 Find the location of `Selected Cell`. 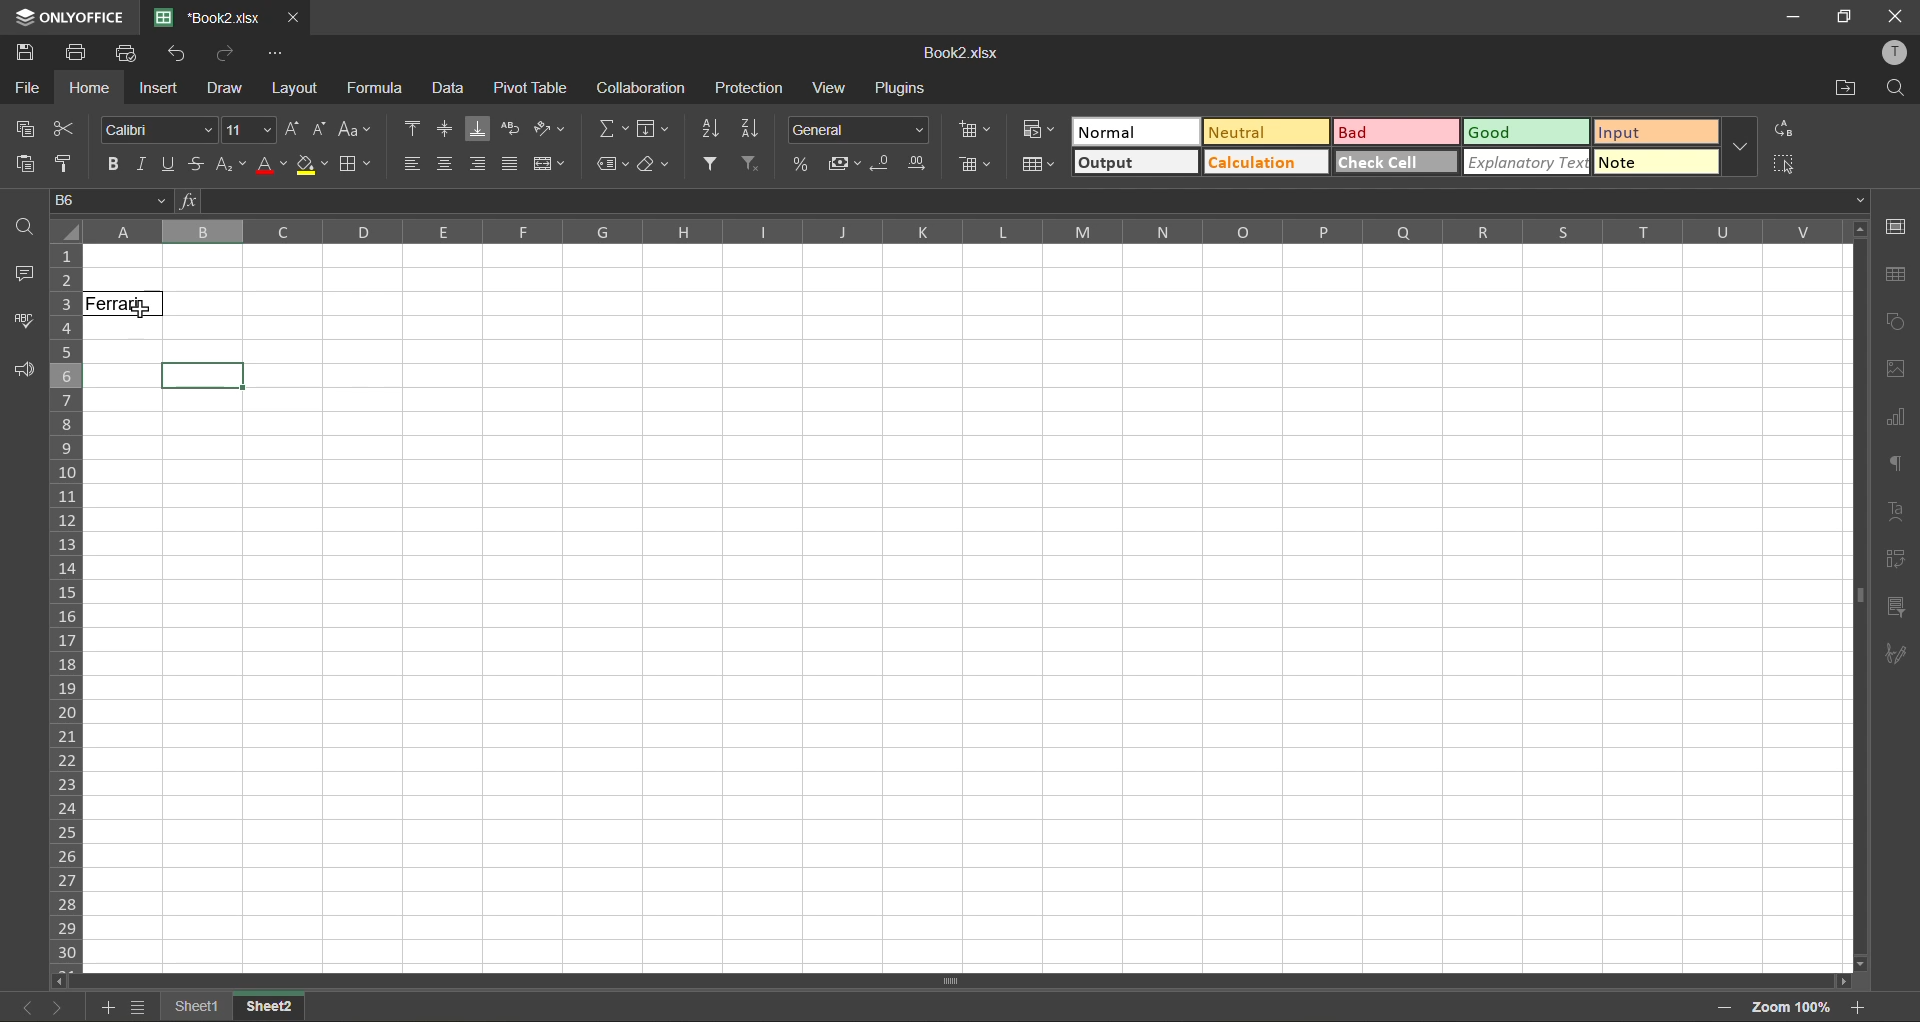

Selected Cell is located at coordinates (204, 377).